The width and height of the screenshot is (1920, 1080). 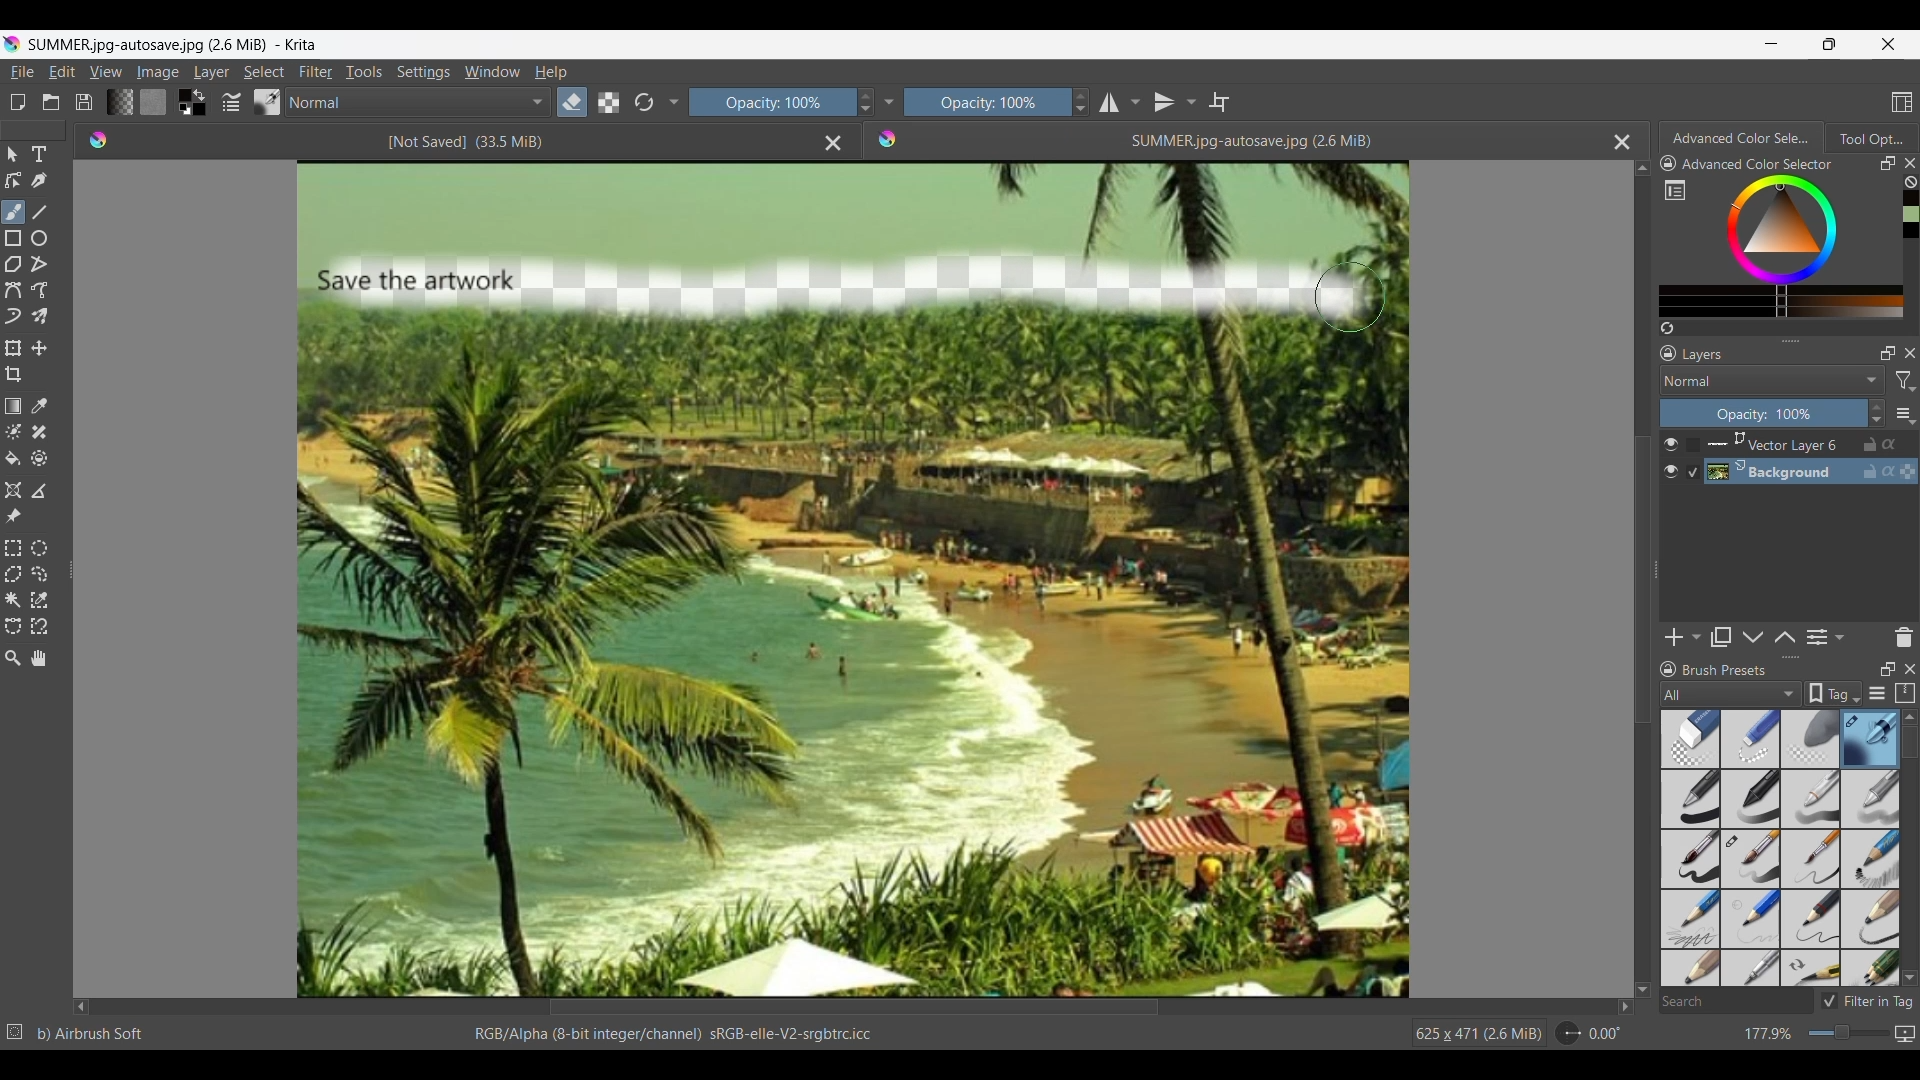 I want to click on Show interface in a smaller tab, so click(x=1829, y=44).